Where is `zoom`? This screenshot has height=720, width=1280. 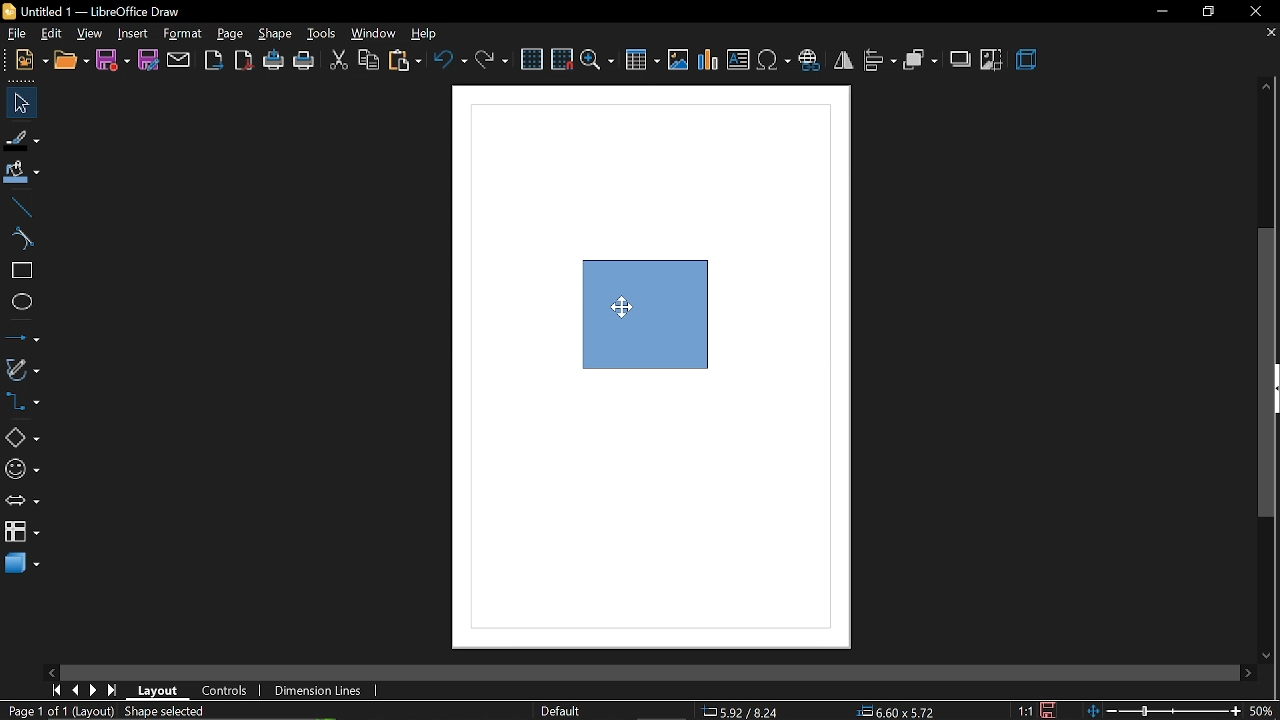 zoom is located at coordinates (598, 61).